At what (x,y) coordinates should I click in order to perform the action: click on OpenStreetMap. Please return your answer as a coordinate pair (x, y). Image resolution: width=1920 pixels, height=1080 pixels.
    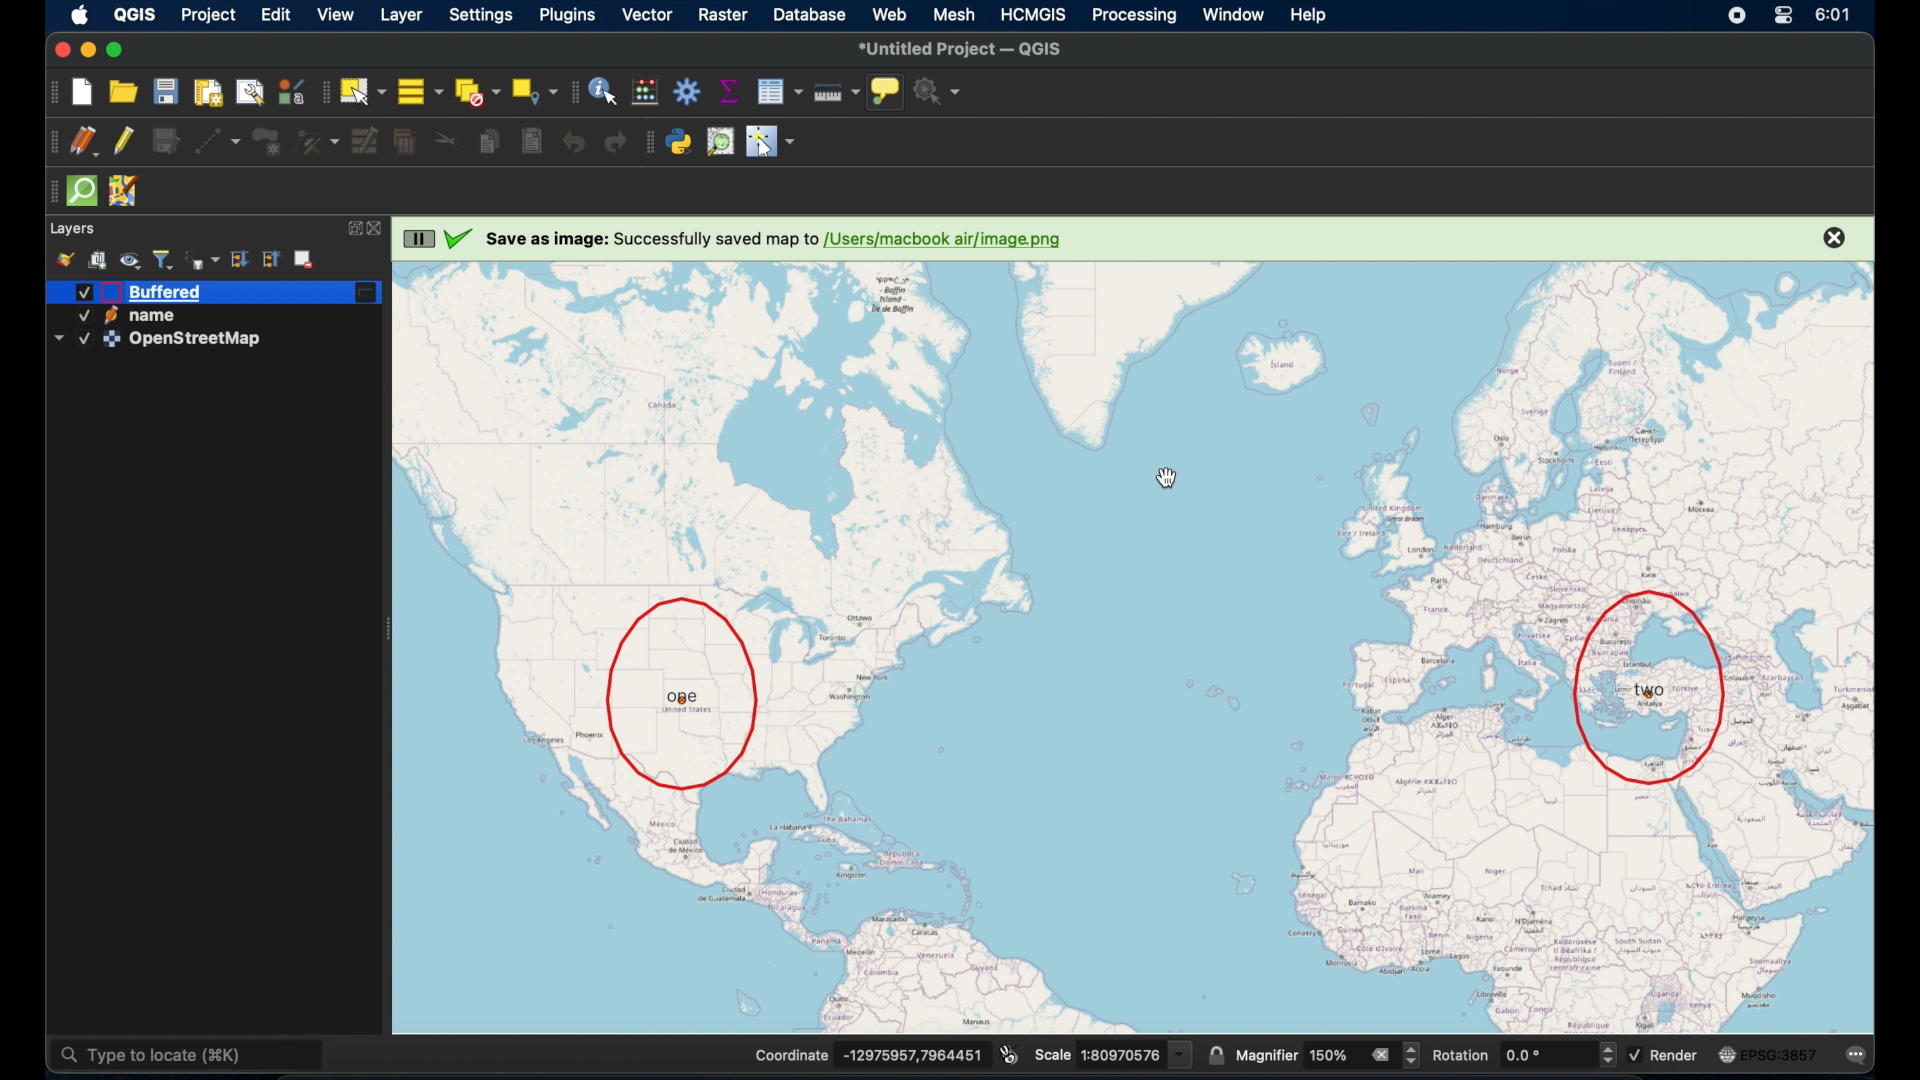
    Looking at the image, I should click on (200, 341).